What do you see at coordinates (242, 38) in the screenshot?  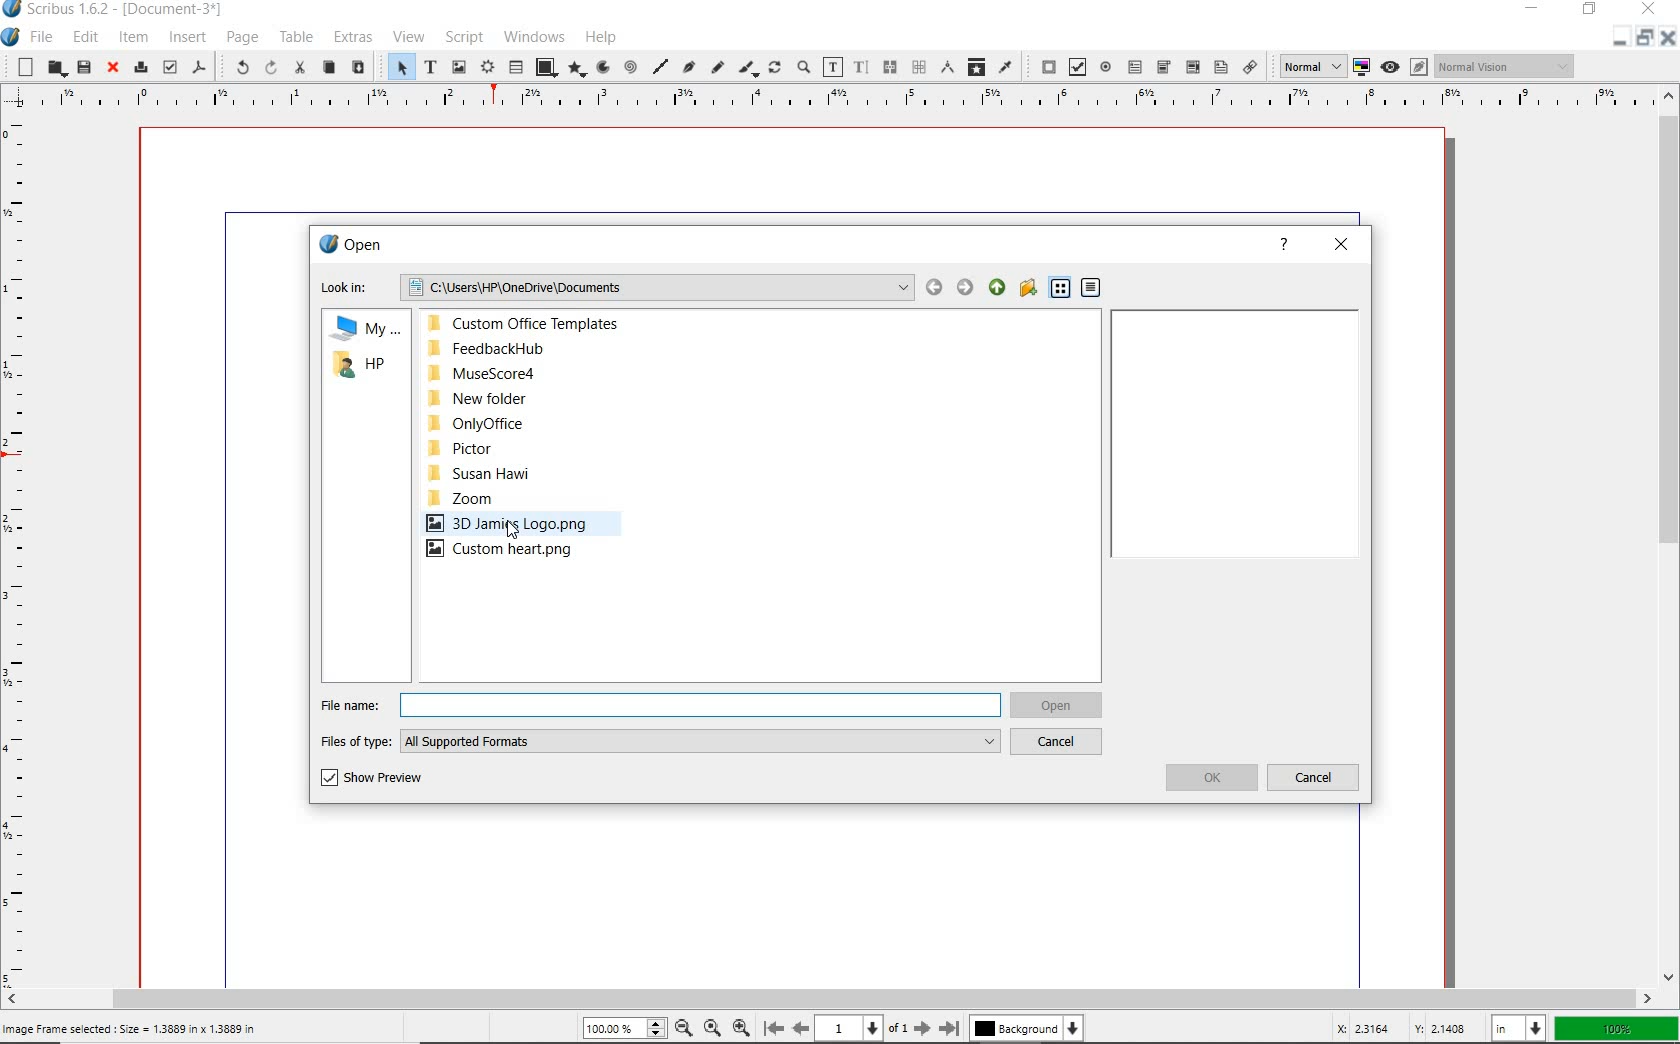 I see `PAGE` at bounding box center [242, 38].